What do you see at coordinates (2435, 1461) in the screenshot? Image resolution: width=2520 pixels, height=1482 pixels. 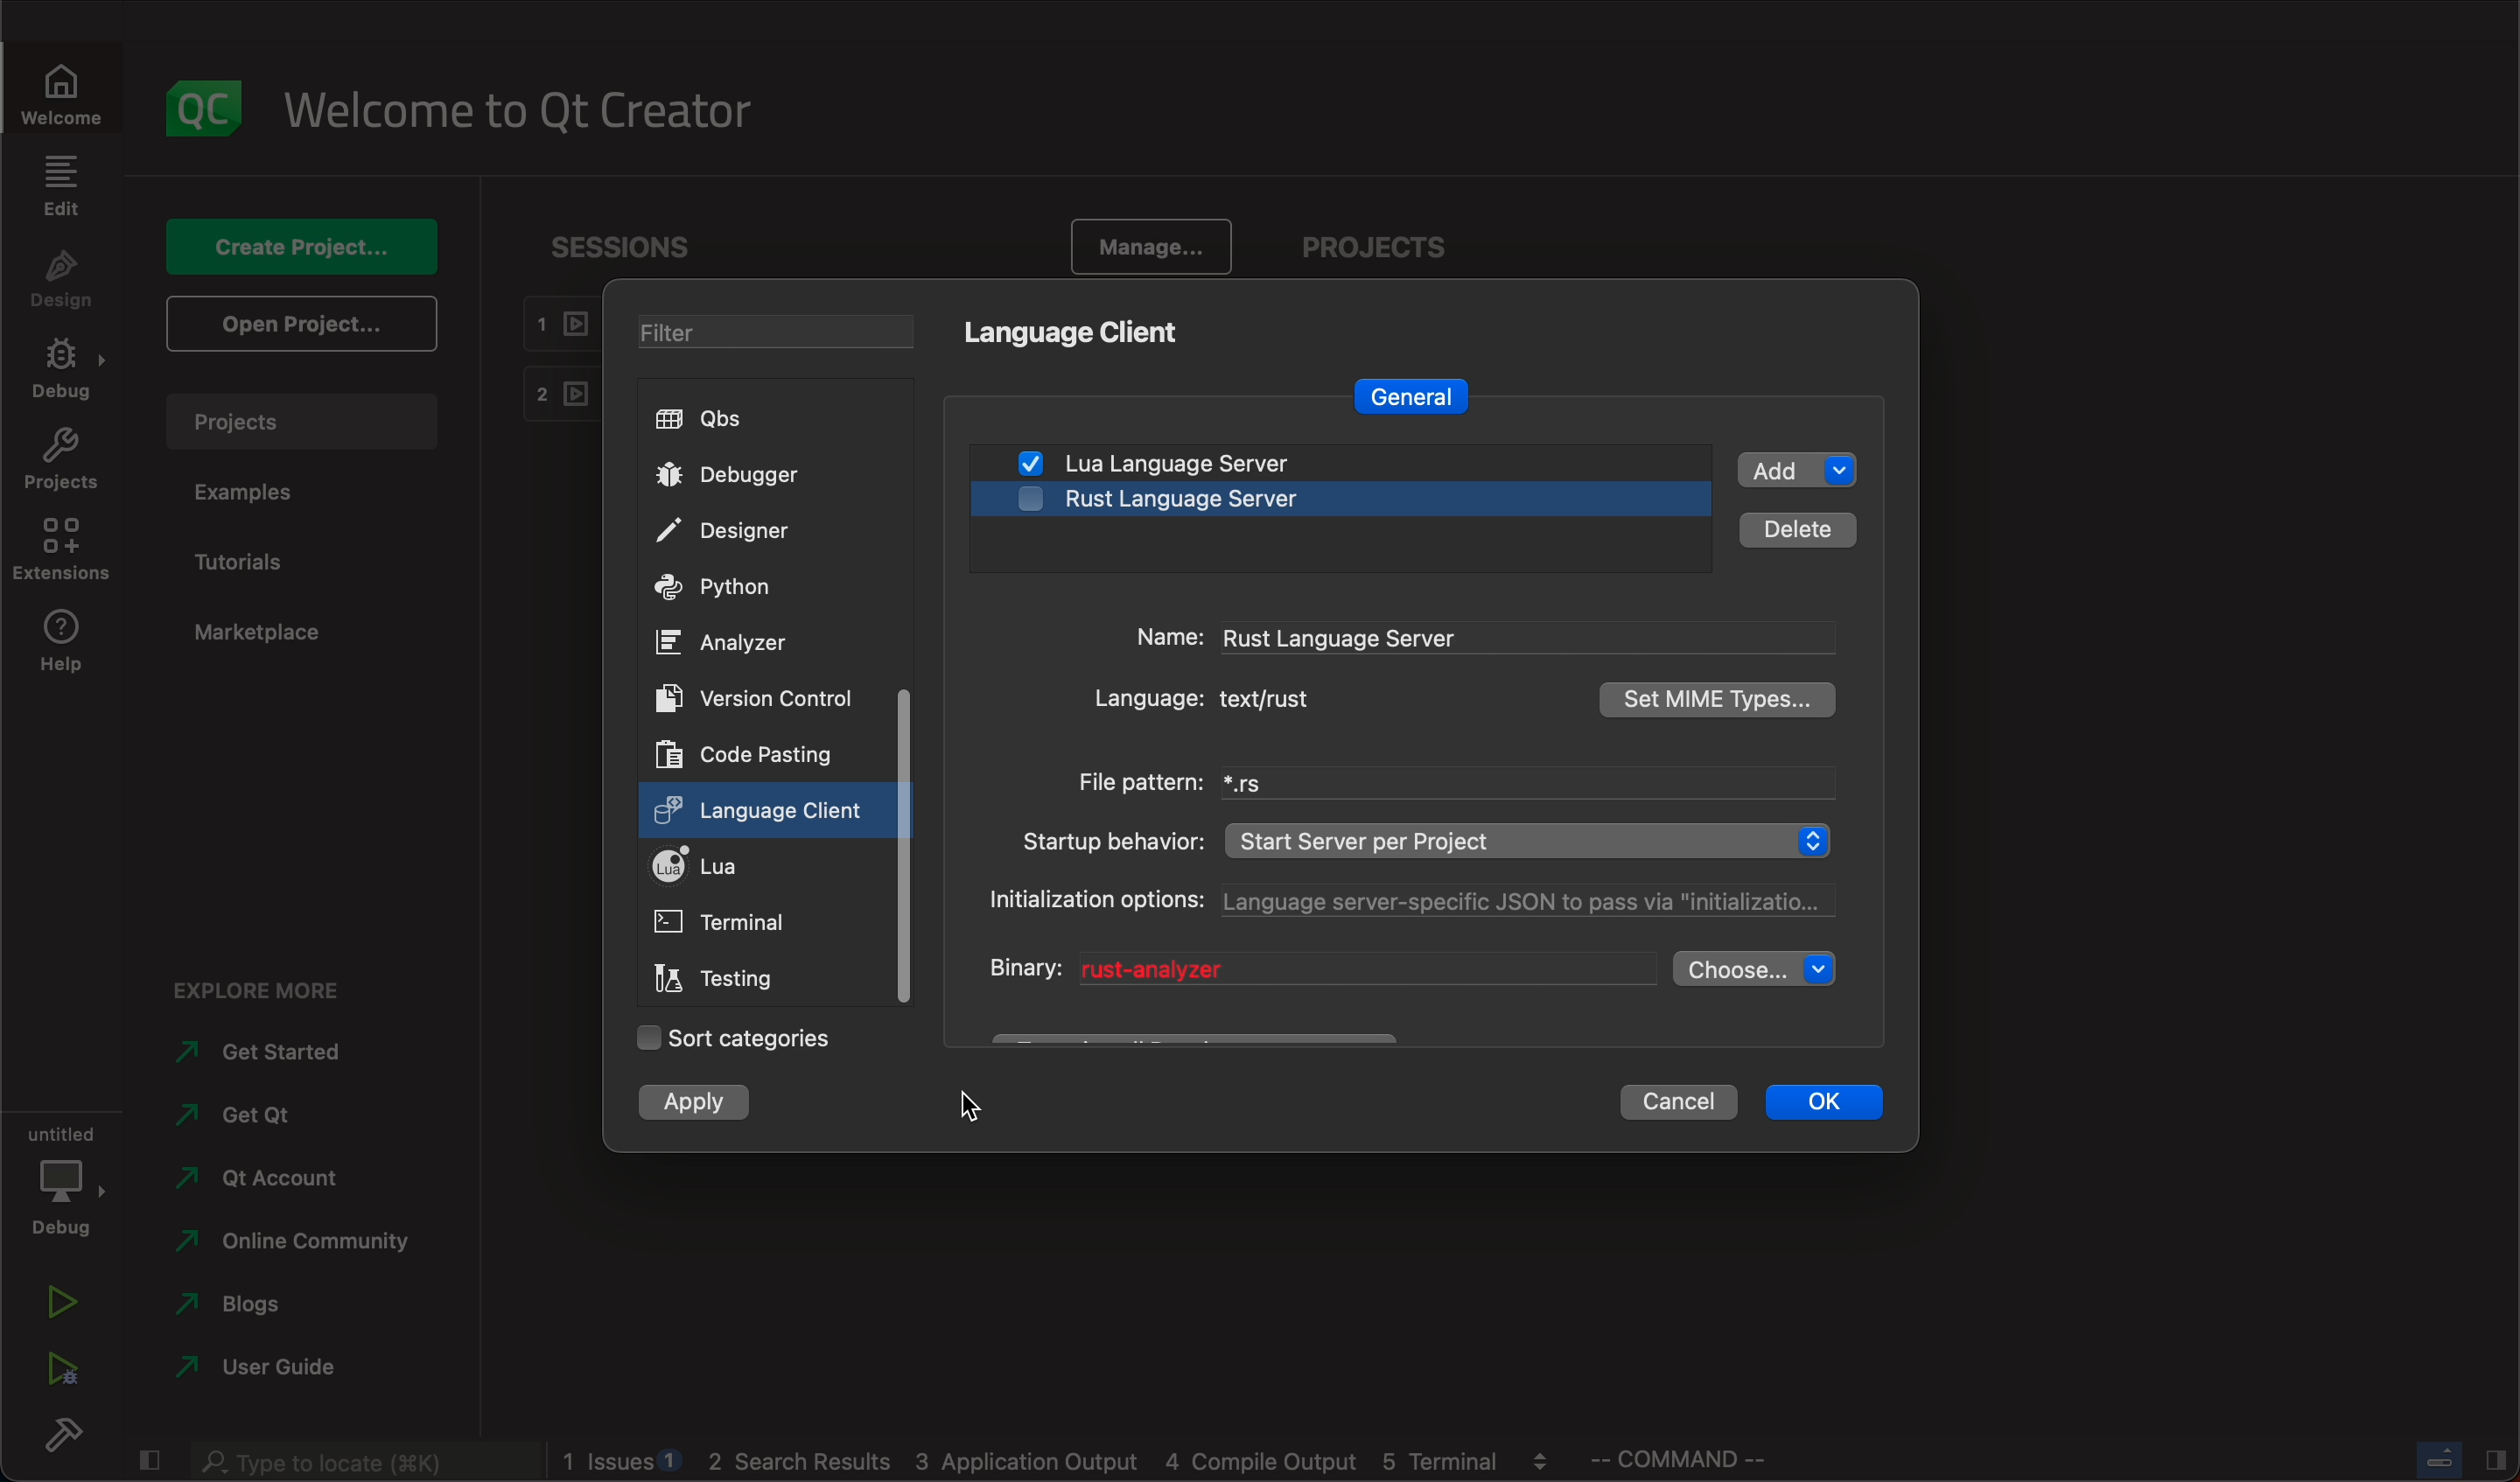 I see `close ` at bounding box center [2435, 1461].